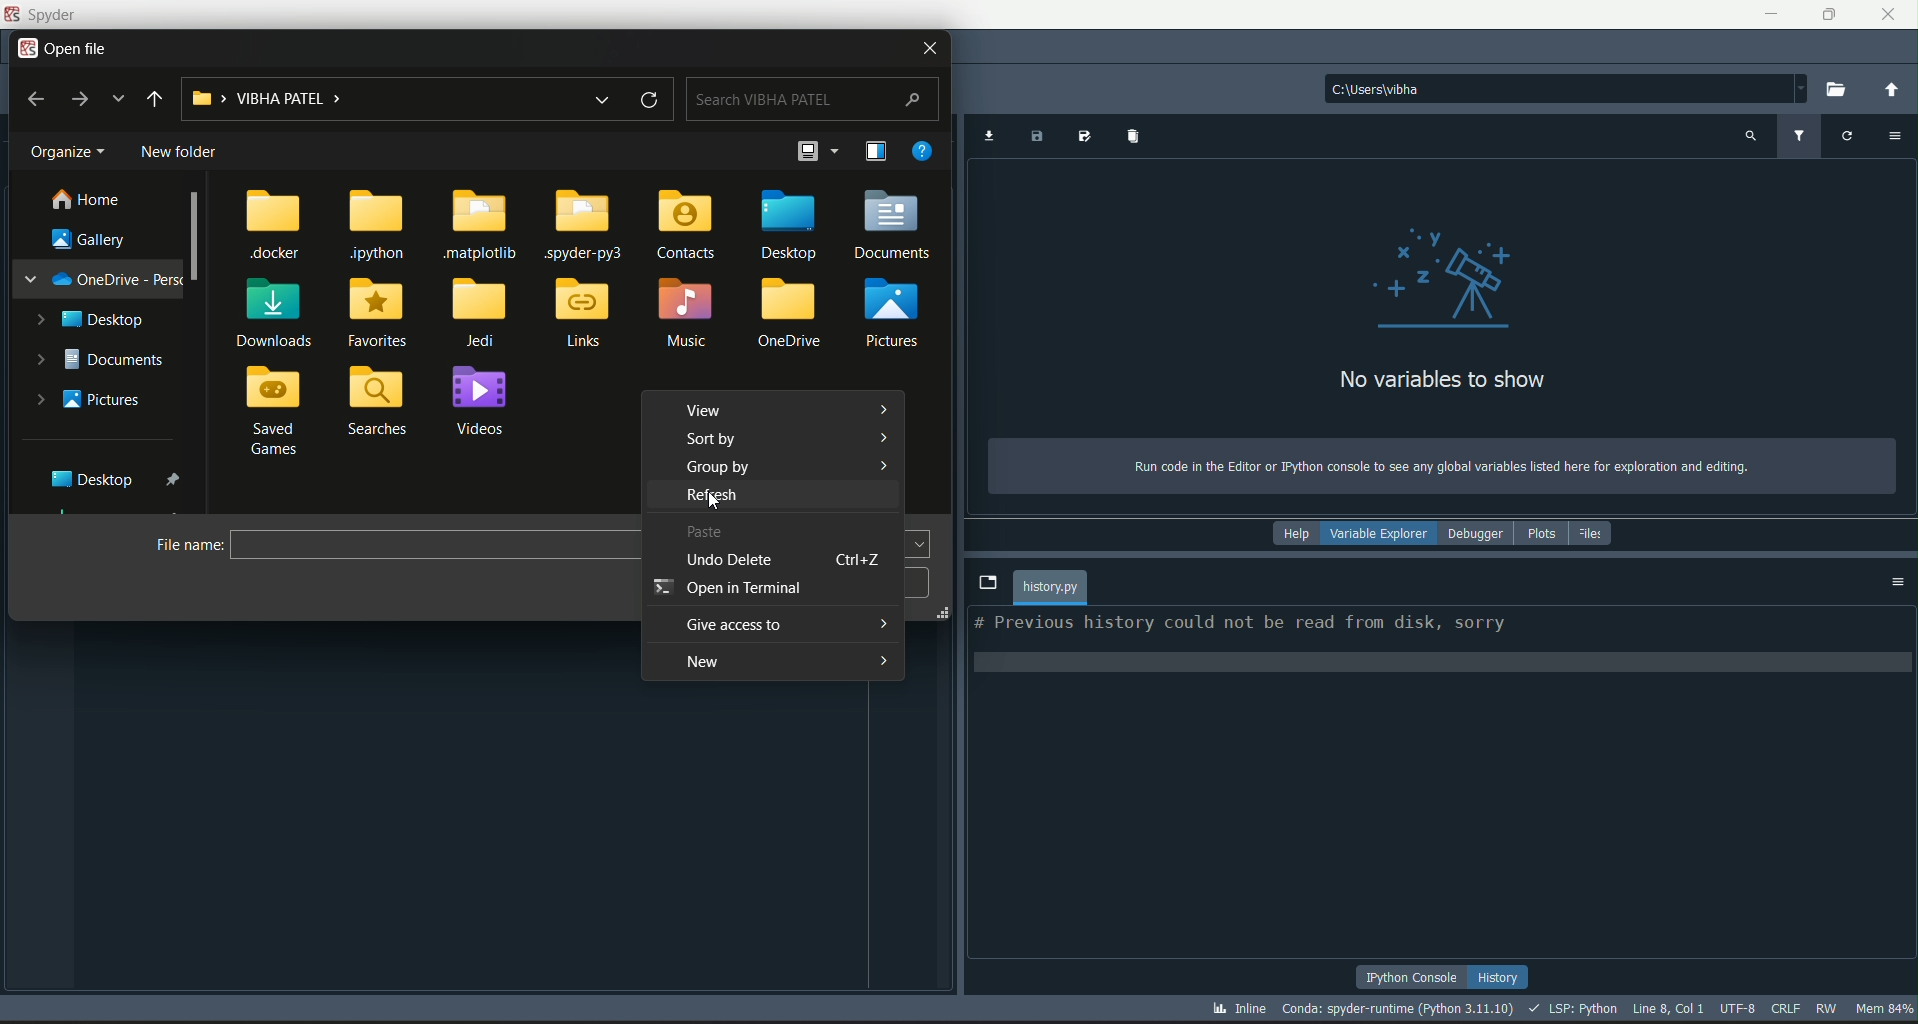 This screenshot has width=1918, height=1024. I want to click on options, so click(1892, 138).